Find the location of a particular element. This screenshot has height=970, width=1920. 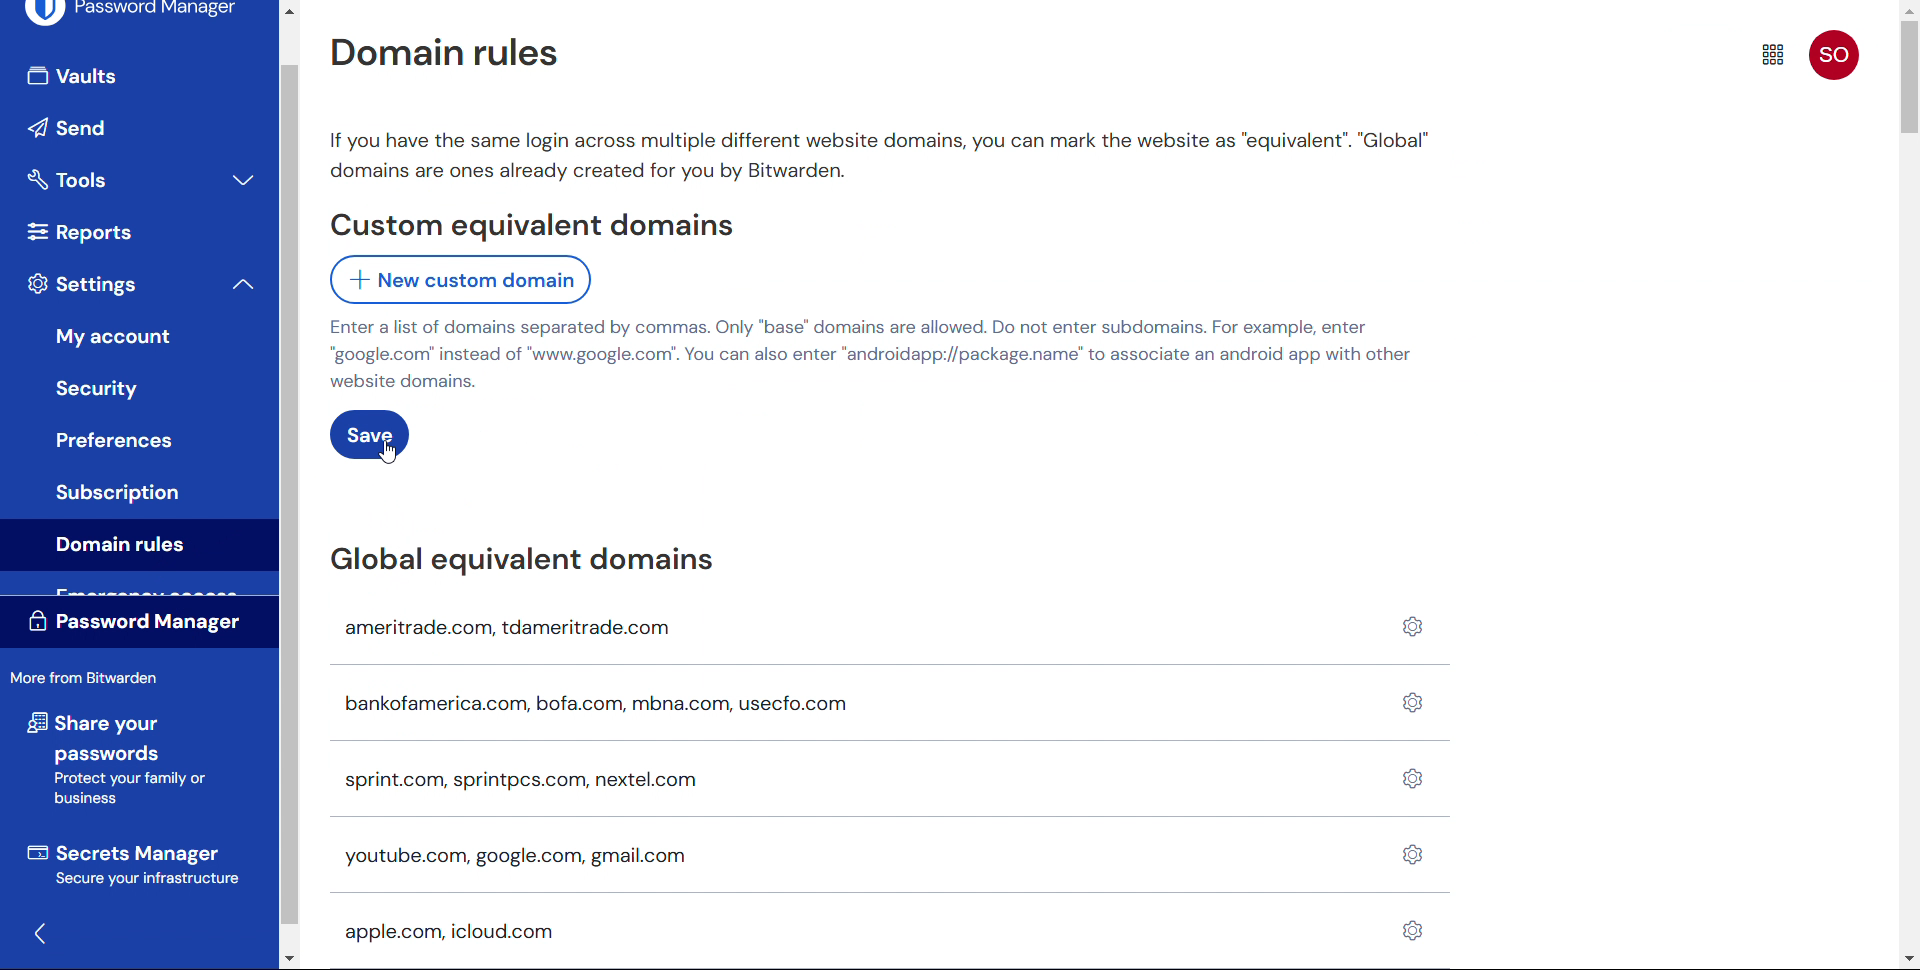

Custom equivalent domains  is located at coordinates (531, 227).